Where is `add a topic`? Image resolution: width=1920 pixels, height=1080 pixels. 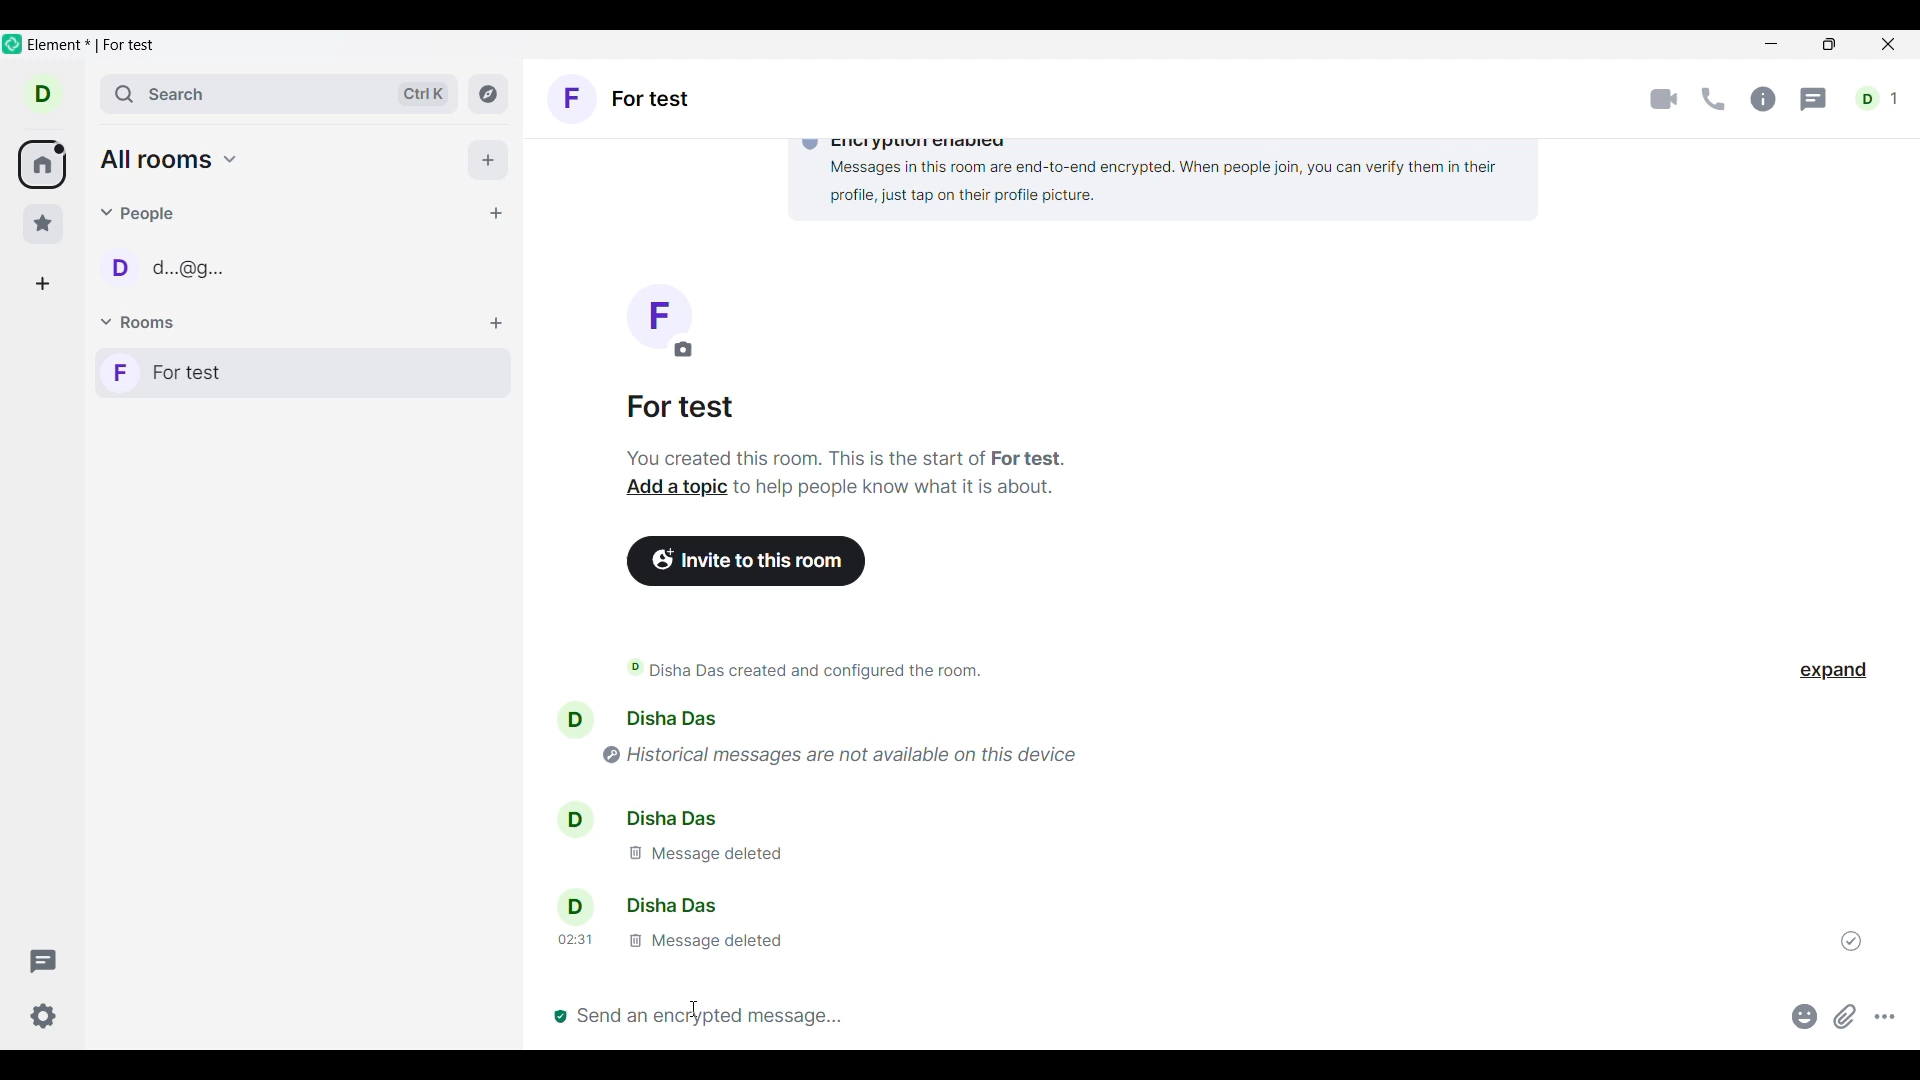 add a topic is located at coordinates (669, 490).